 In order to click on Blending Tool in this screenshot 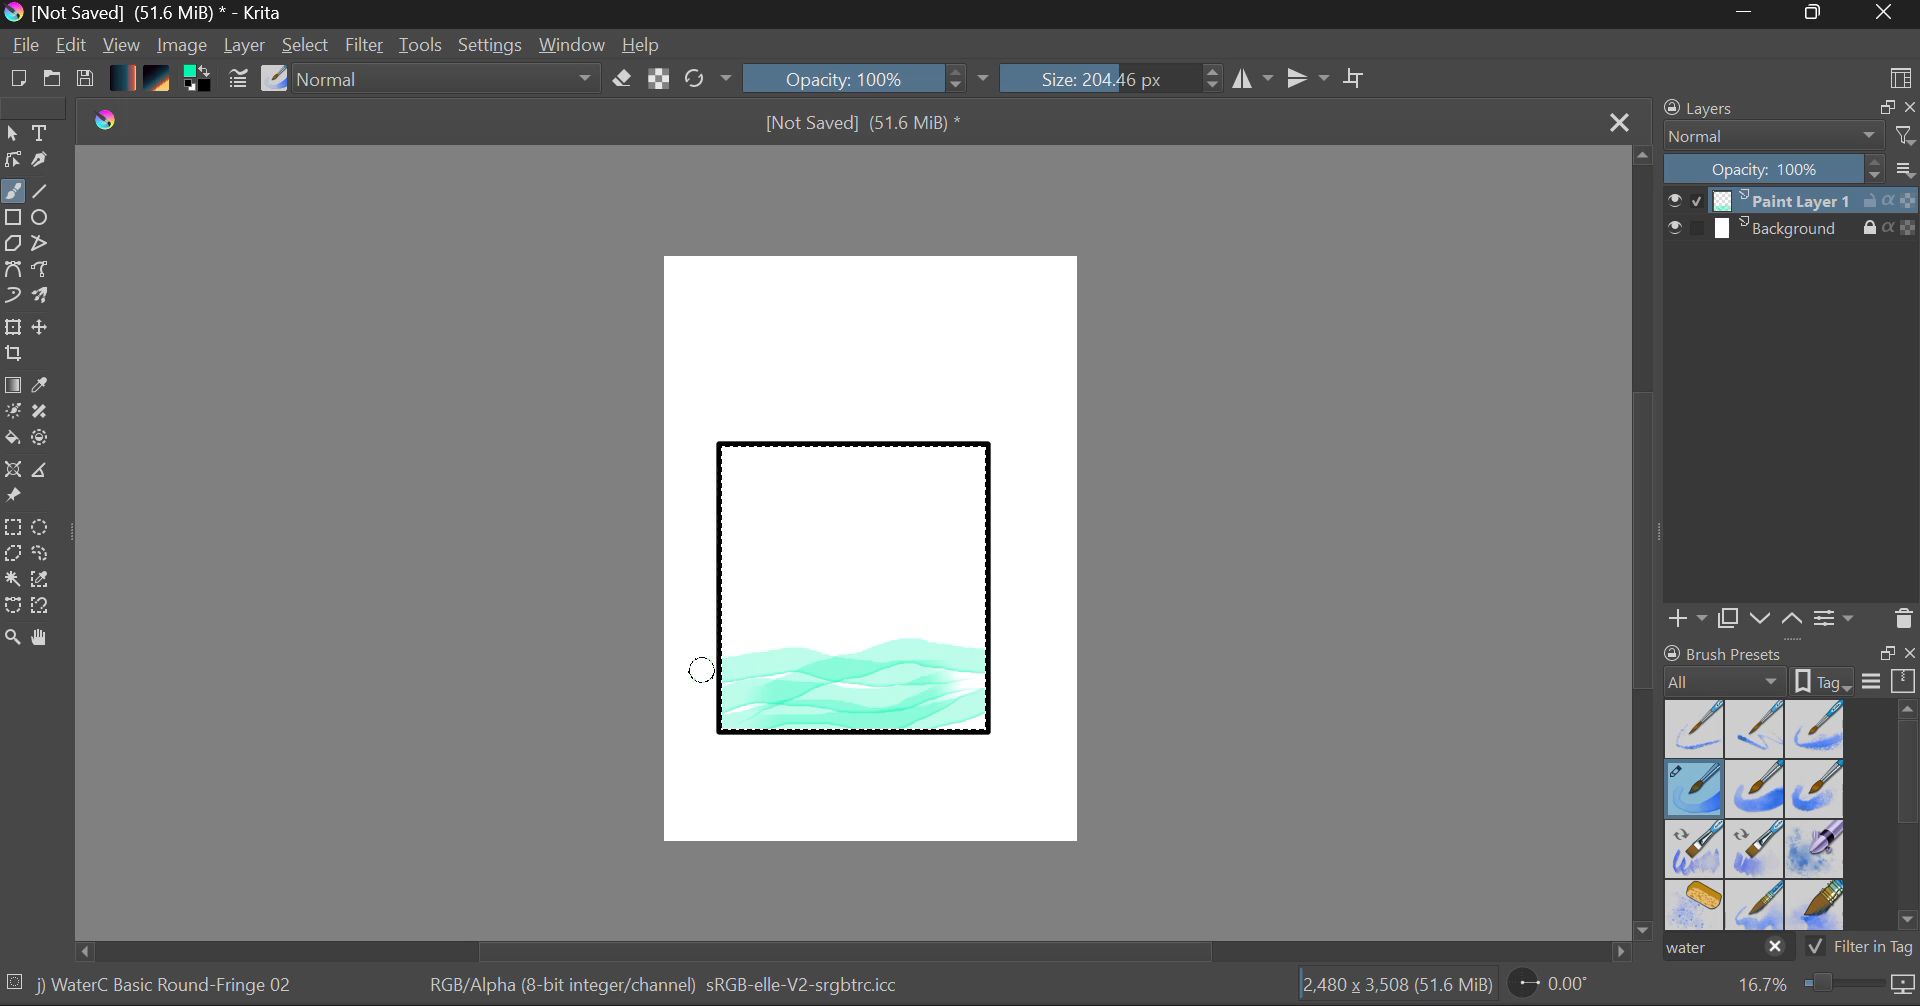, I will do `click(449, 80)`.